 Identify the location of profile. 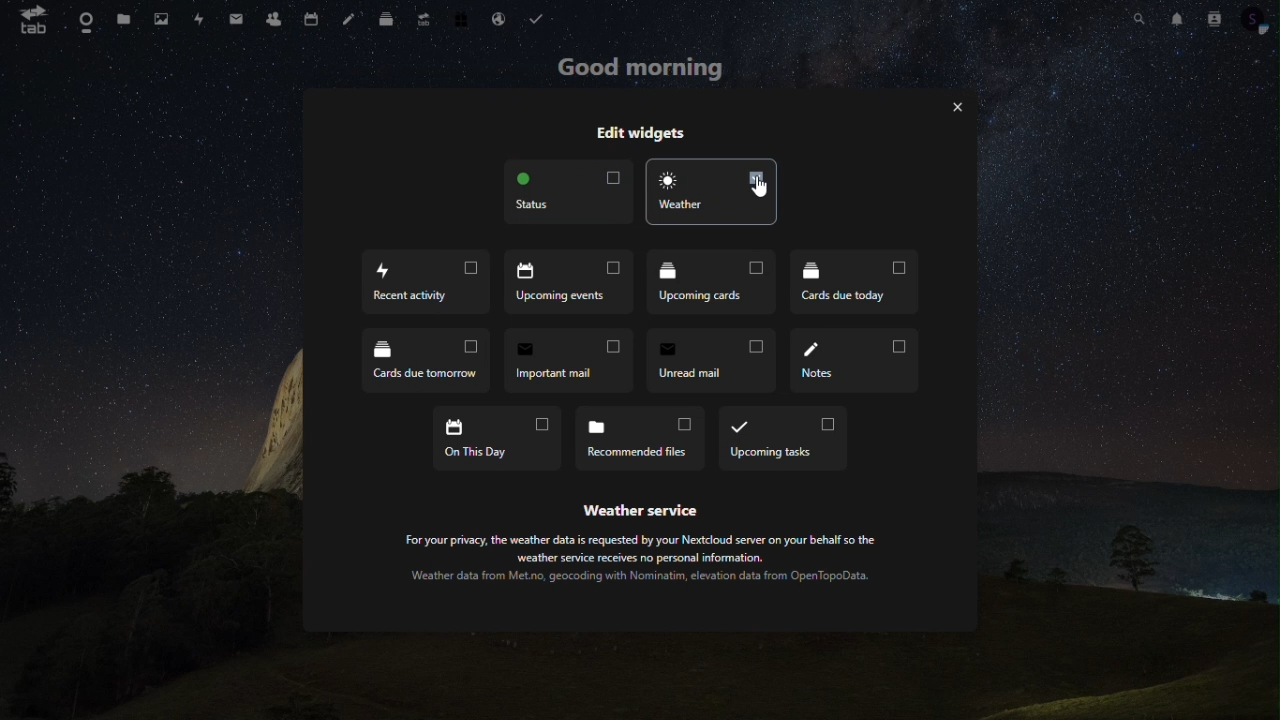
(1256, 23).